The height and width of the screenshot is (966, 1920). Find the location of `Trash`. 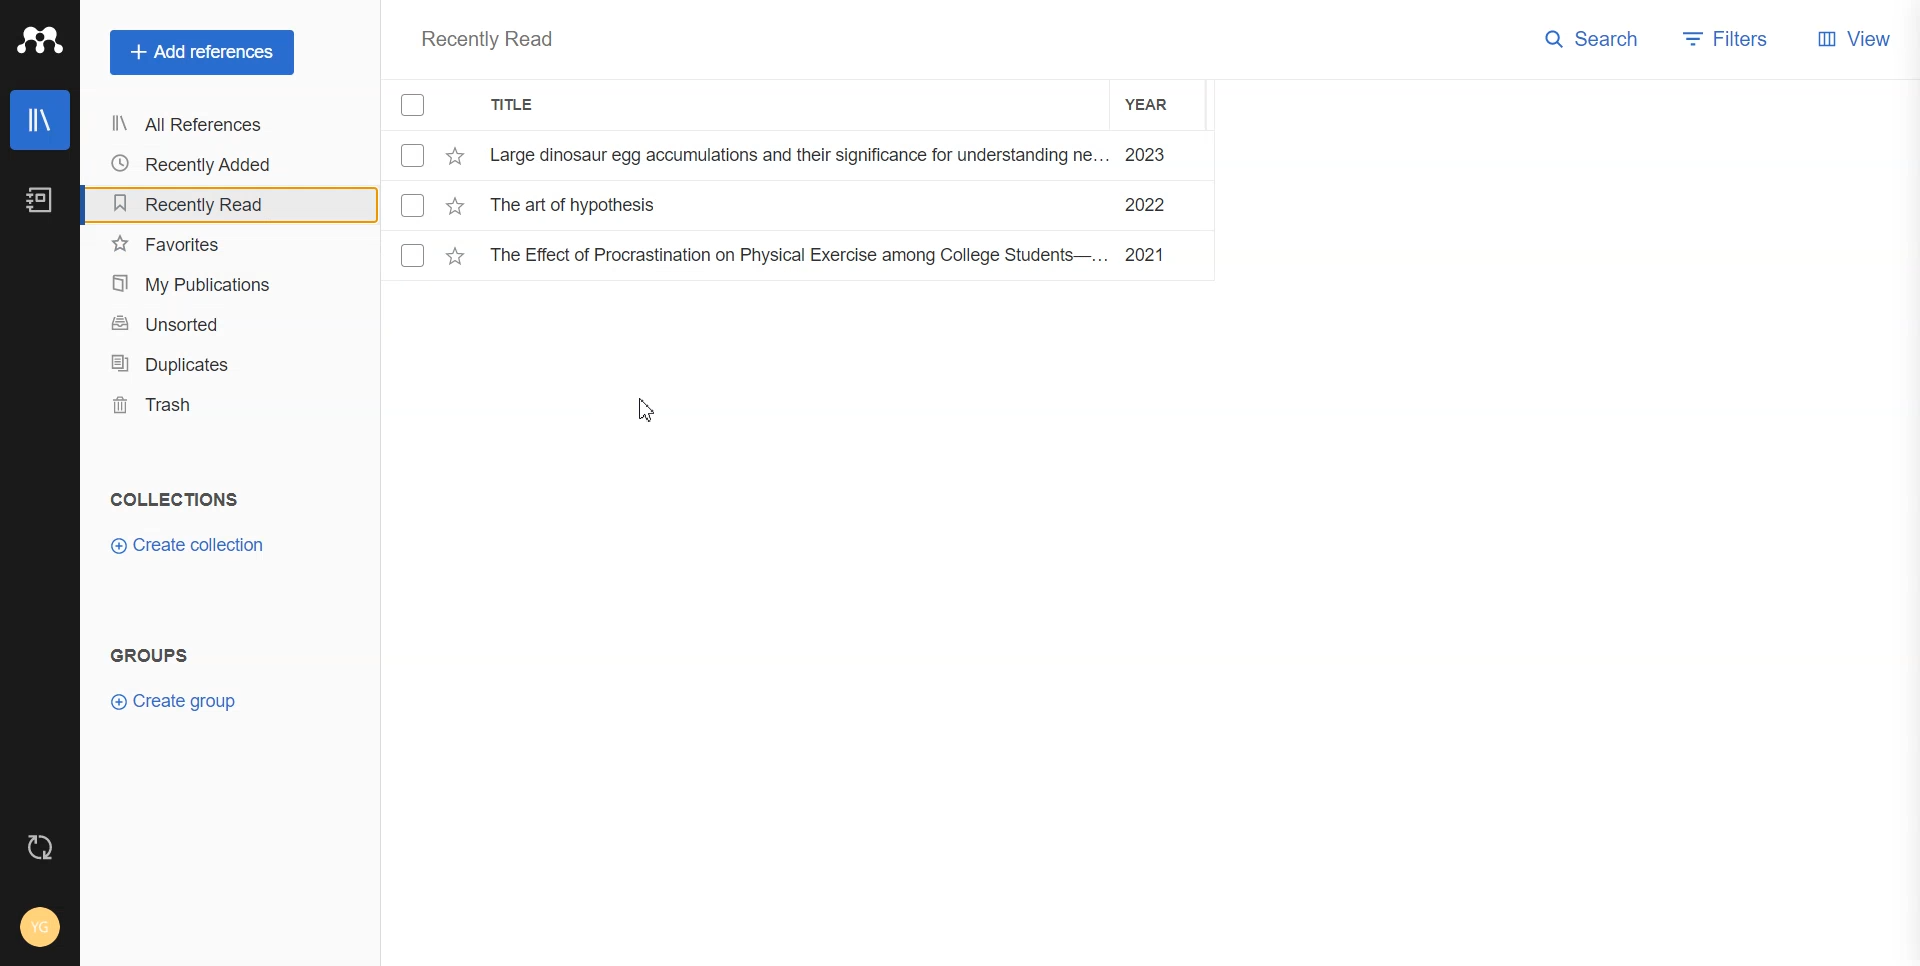

Trash is located at coordinates (209, 407).